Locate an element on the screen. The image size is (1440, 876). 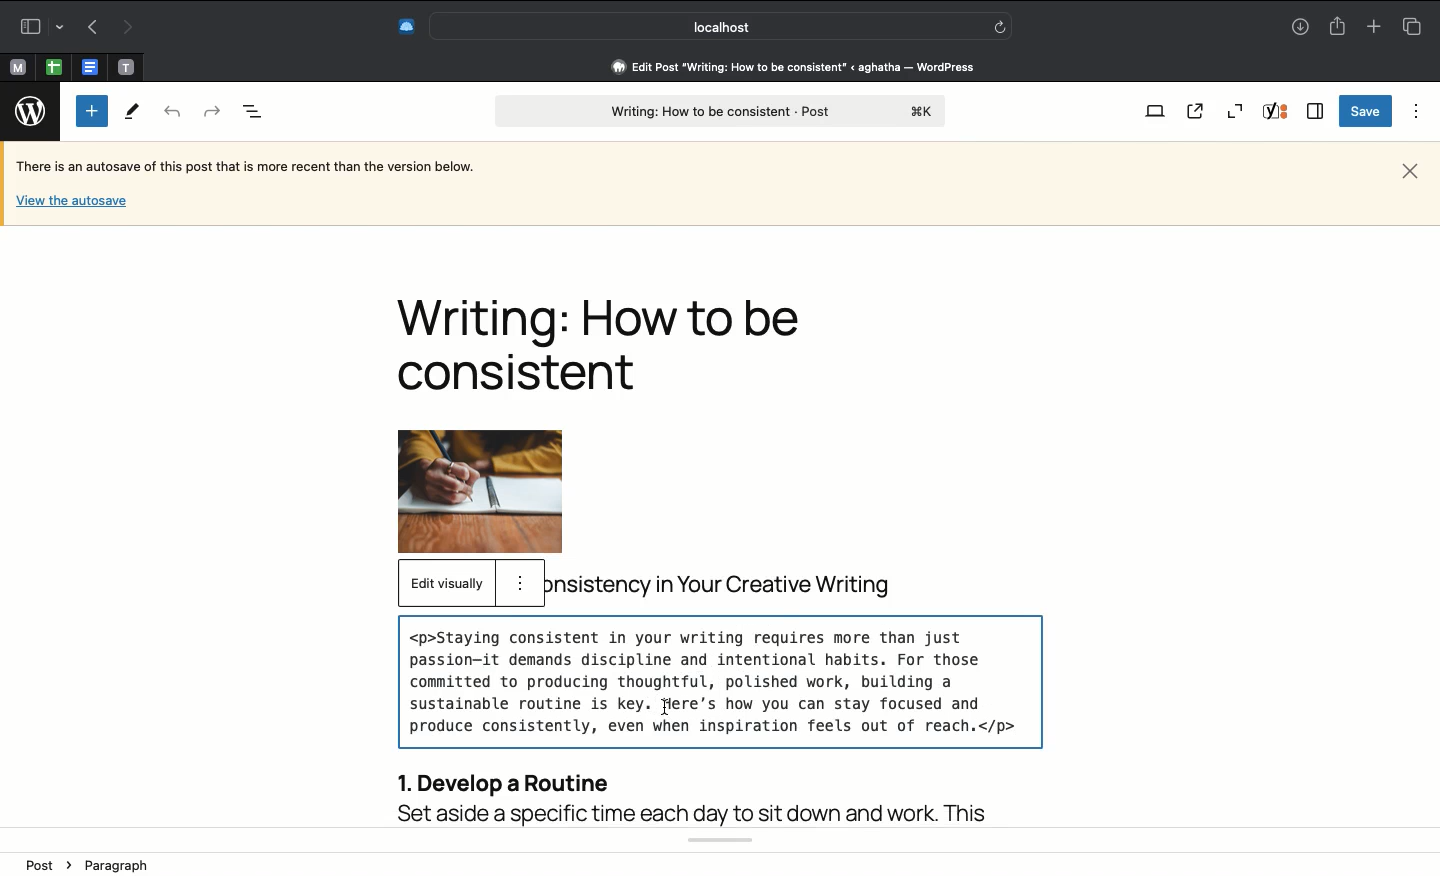
Options is located at coordinates (1412, 111).